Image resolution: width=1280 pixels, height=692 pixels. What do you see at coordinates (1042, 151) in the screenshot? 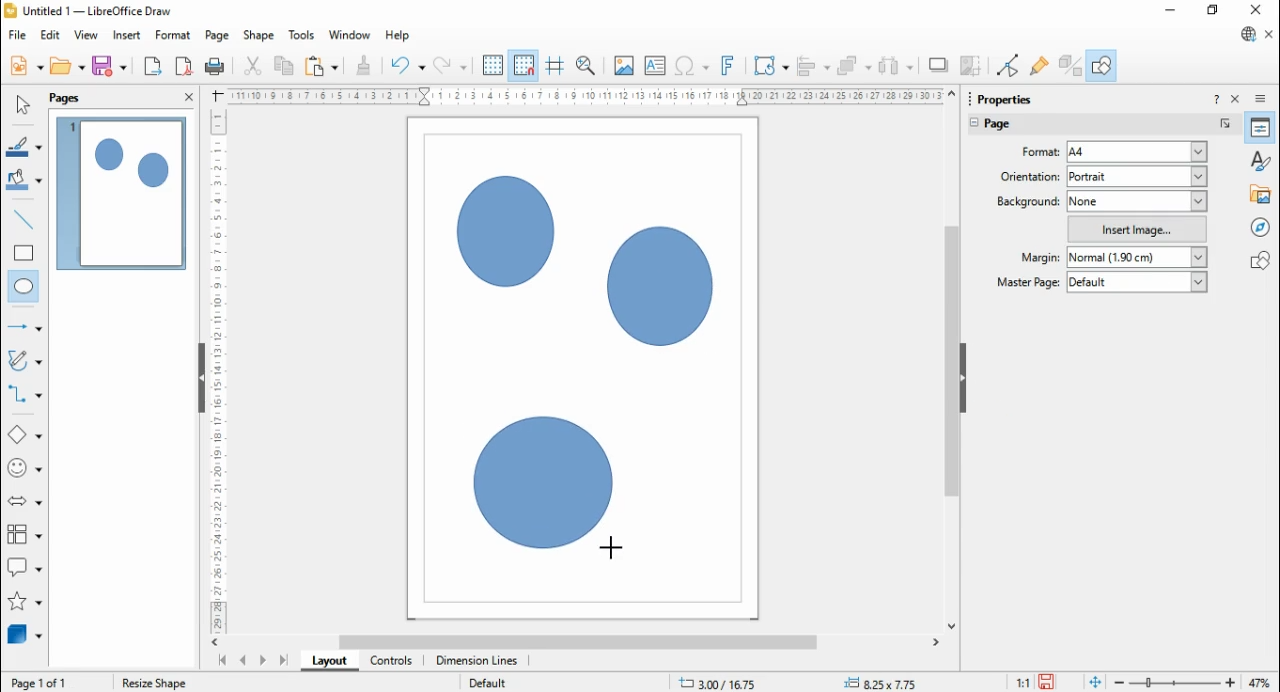
I see `page format` at bounding box center [1042, 151].